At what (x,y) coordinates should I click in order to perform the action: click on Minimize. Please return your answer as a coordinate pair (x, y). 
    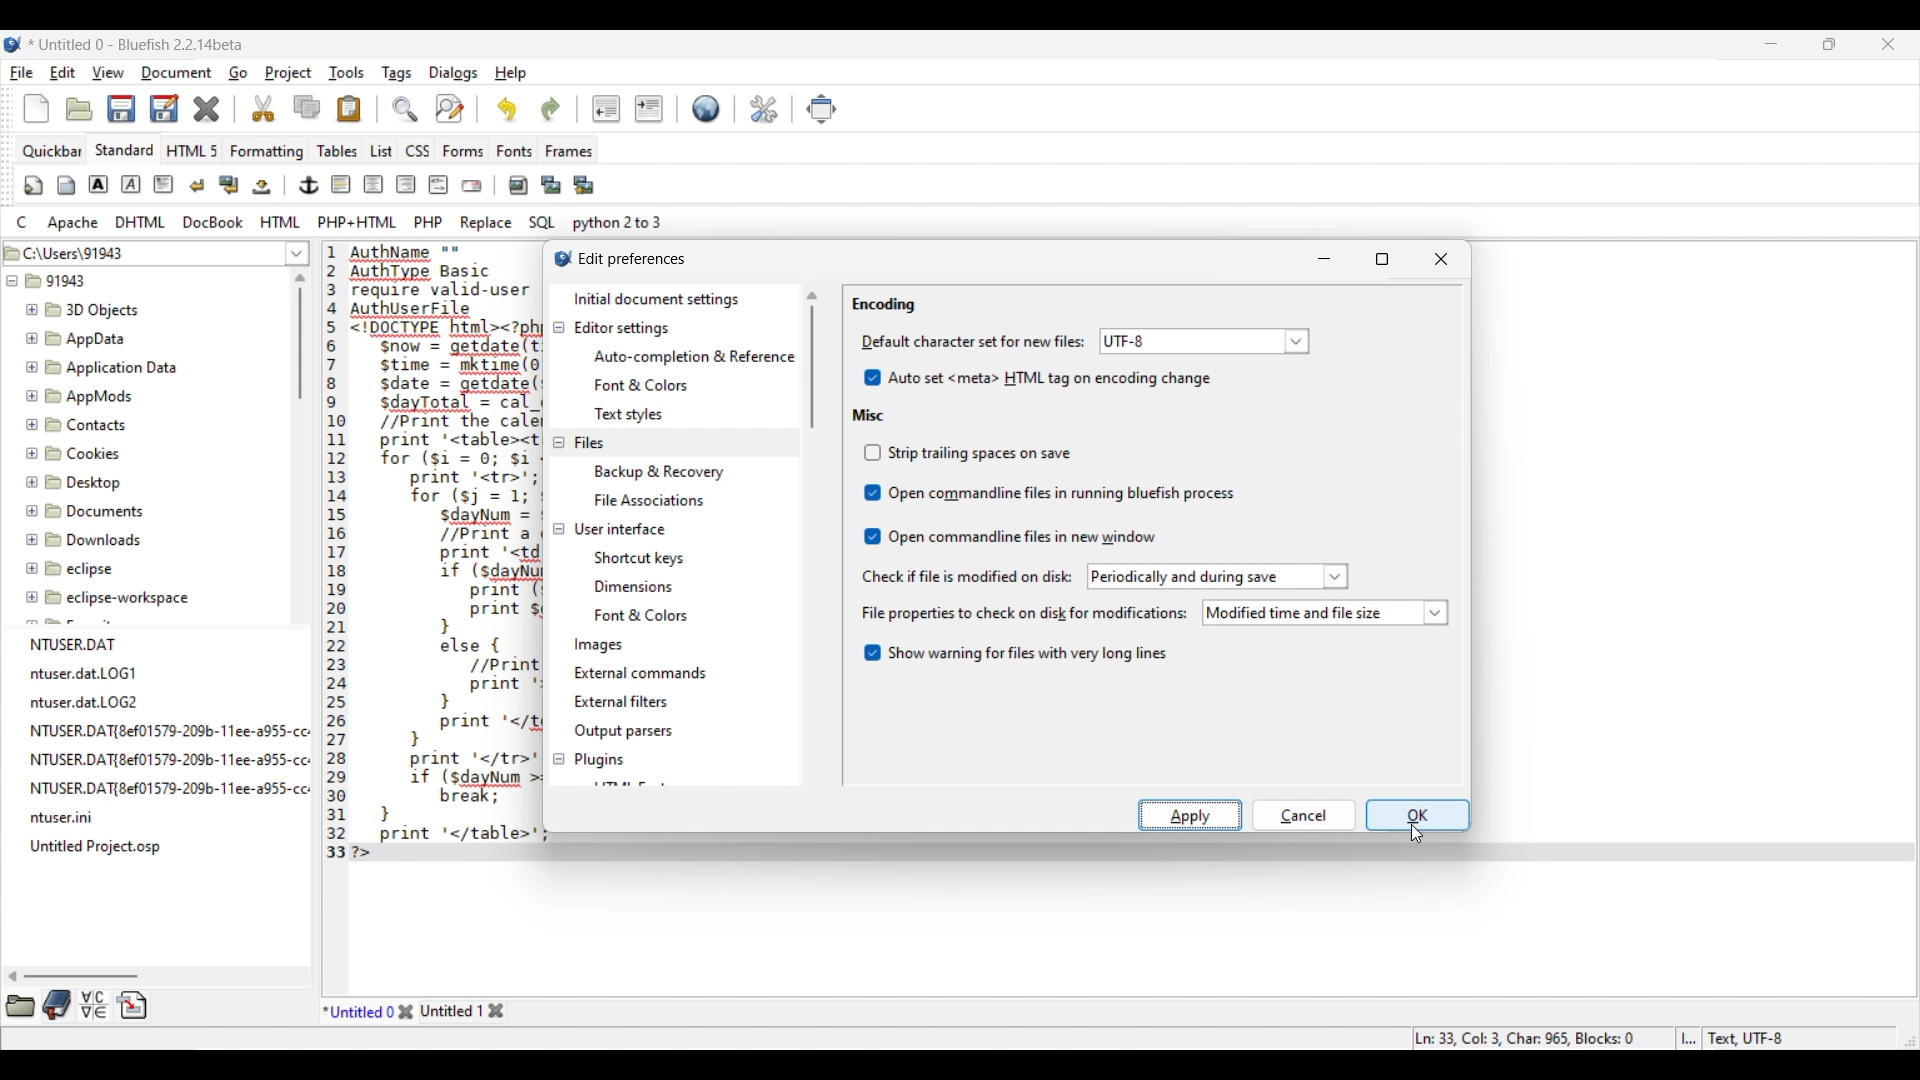
    Looking at the image, I should click on (1772, 44).